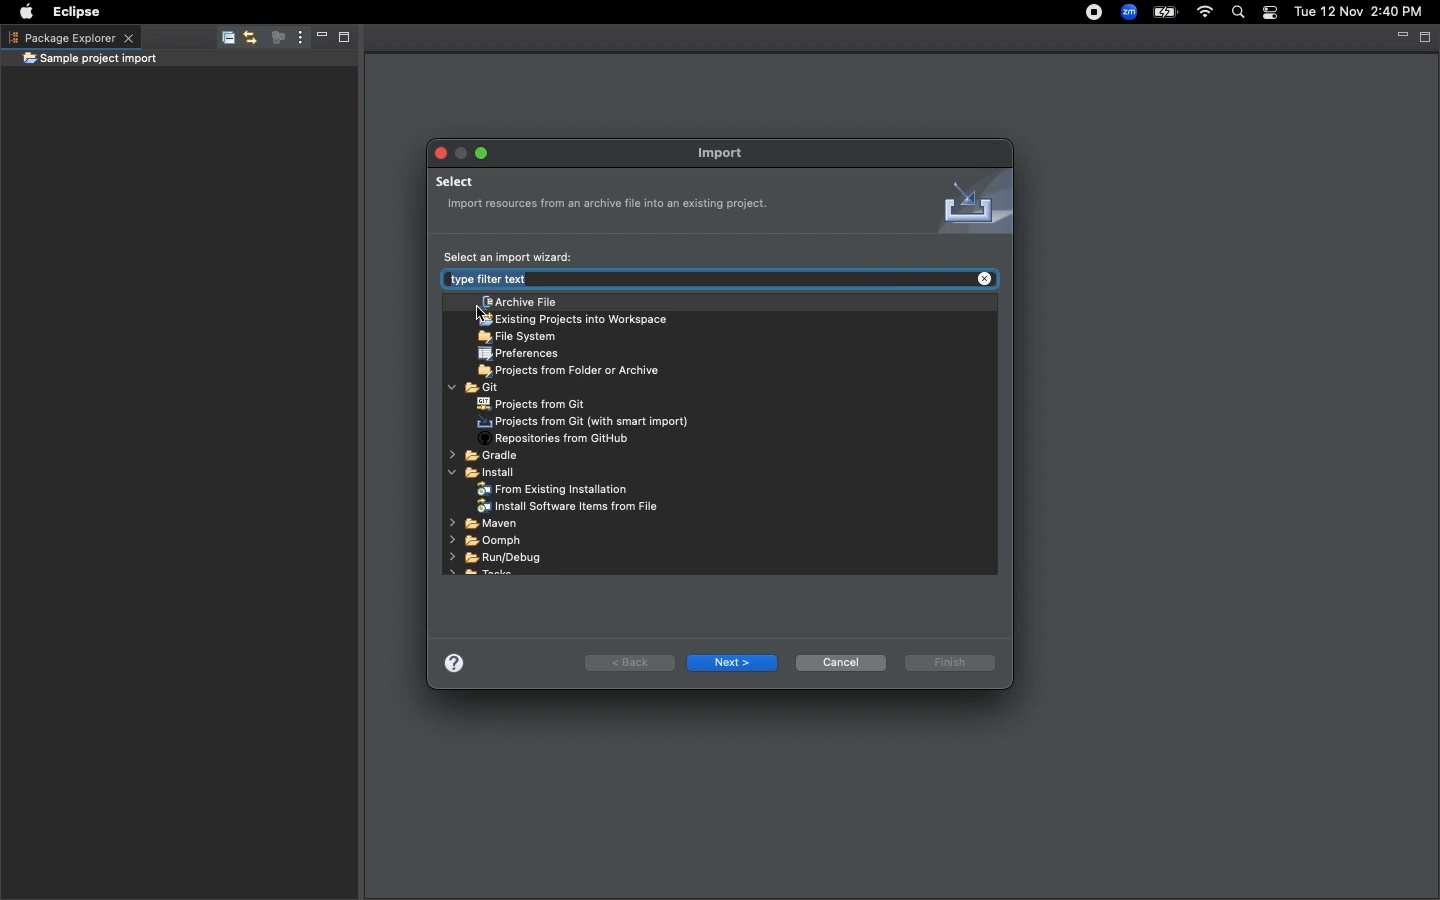  What do you see at coordinates (733, 663) in the screenshot?
I see `Next` at bounding box center [733, 663].